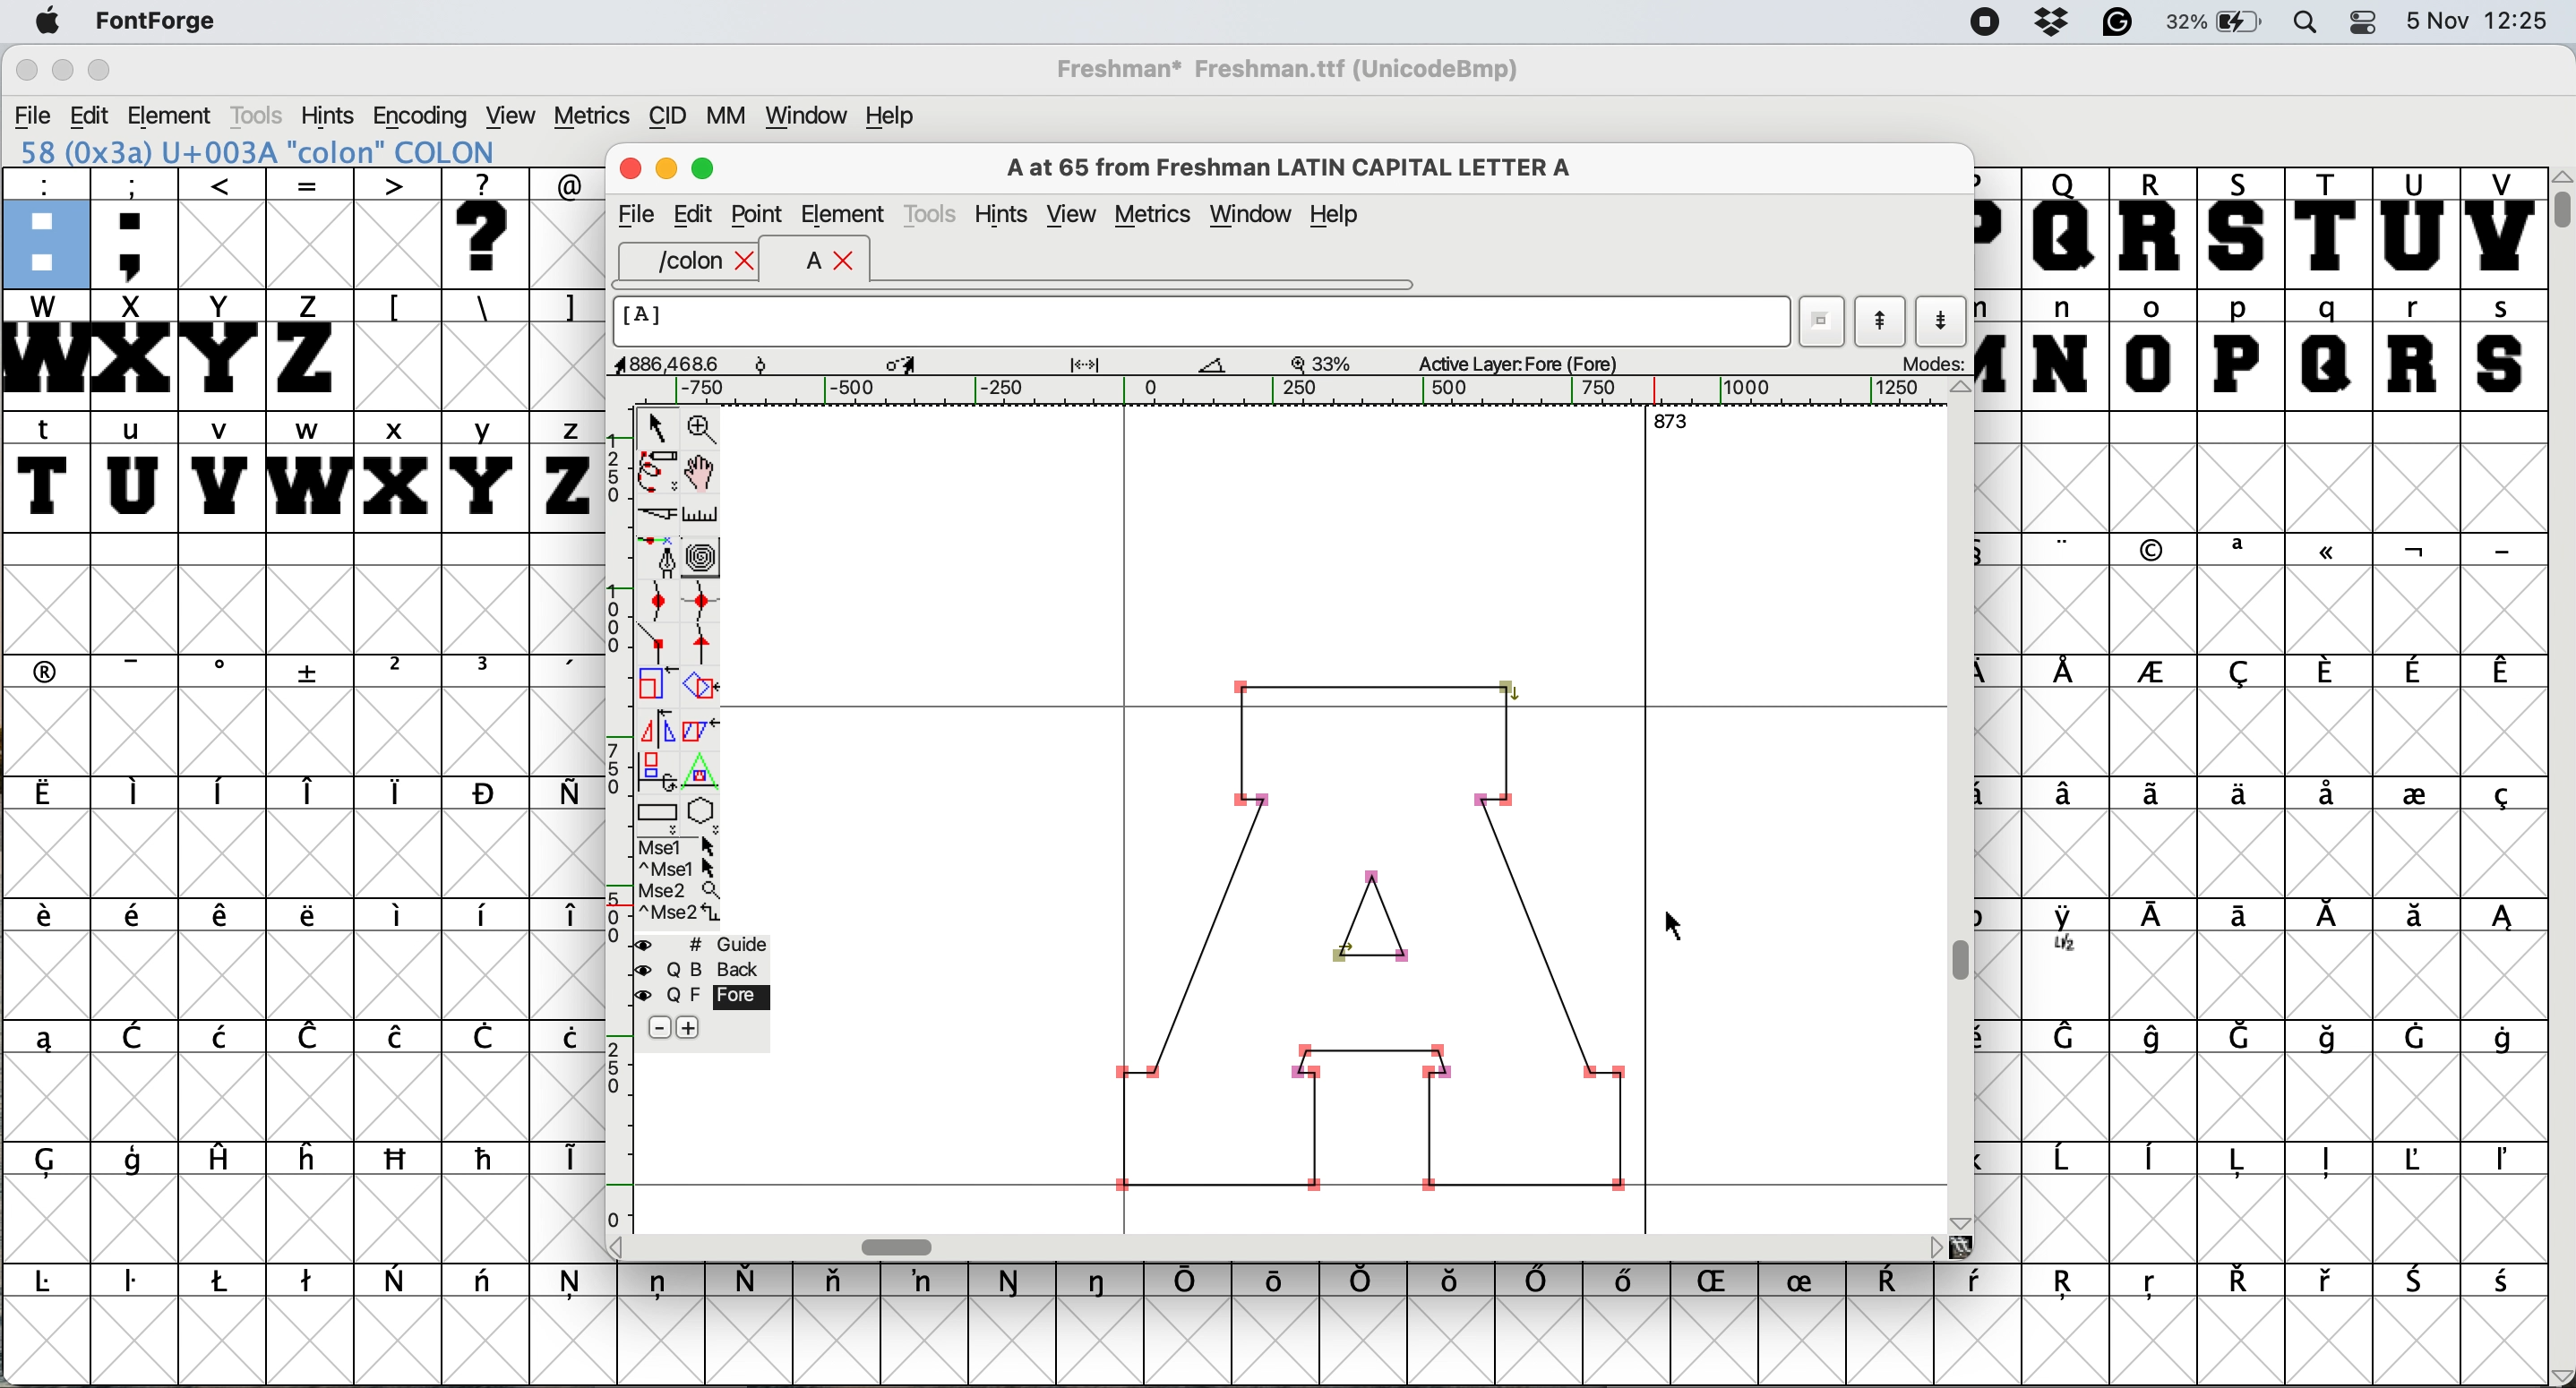  What do you see at coordinates (400, 916) in the screenshot?
I see `symbolo` at bounding box center [400, 916].